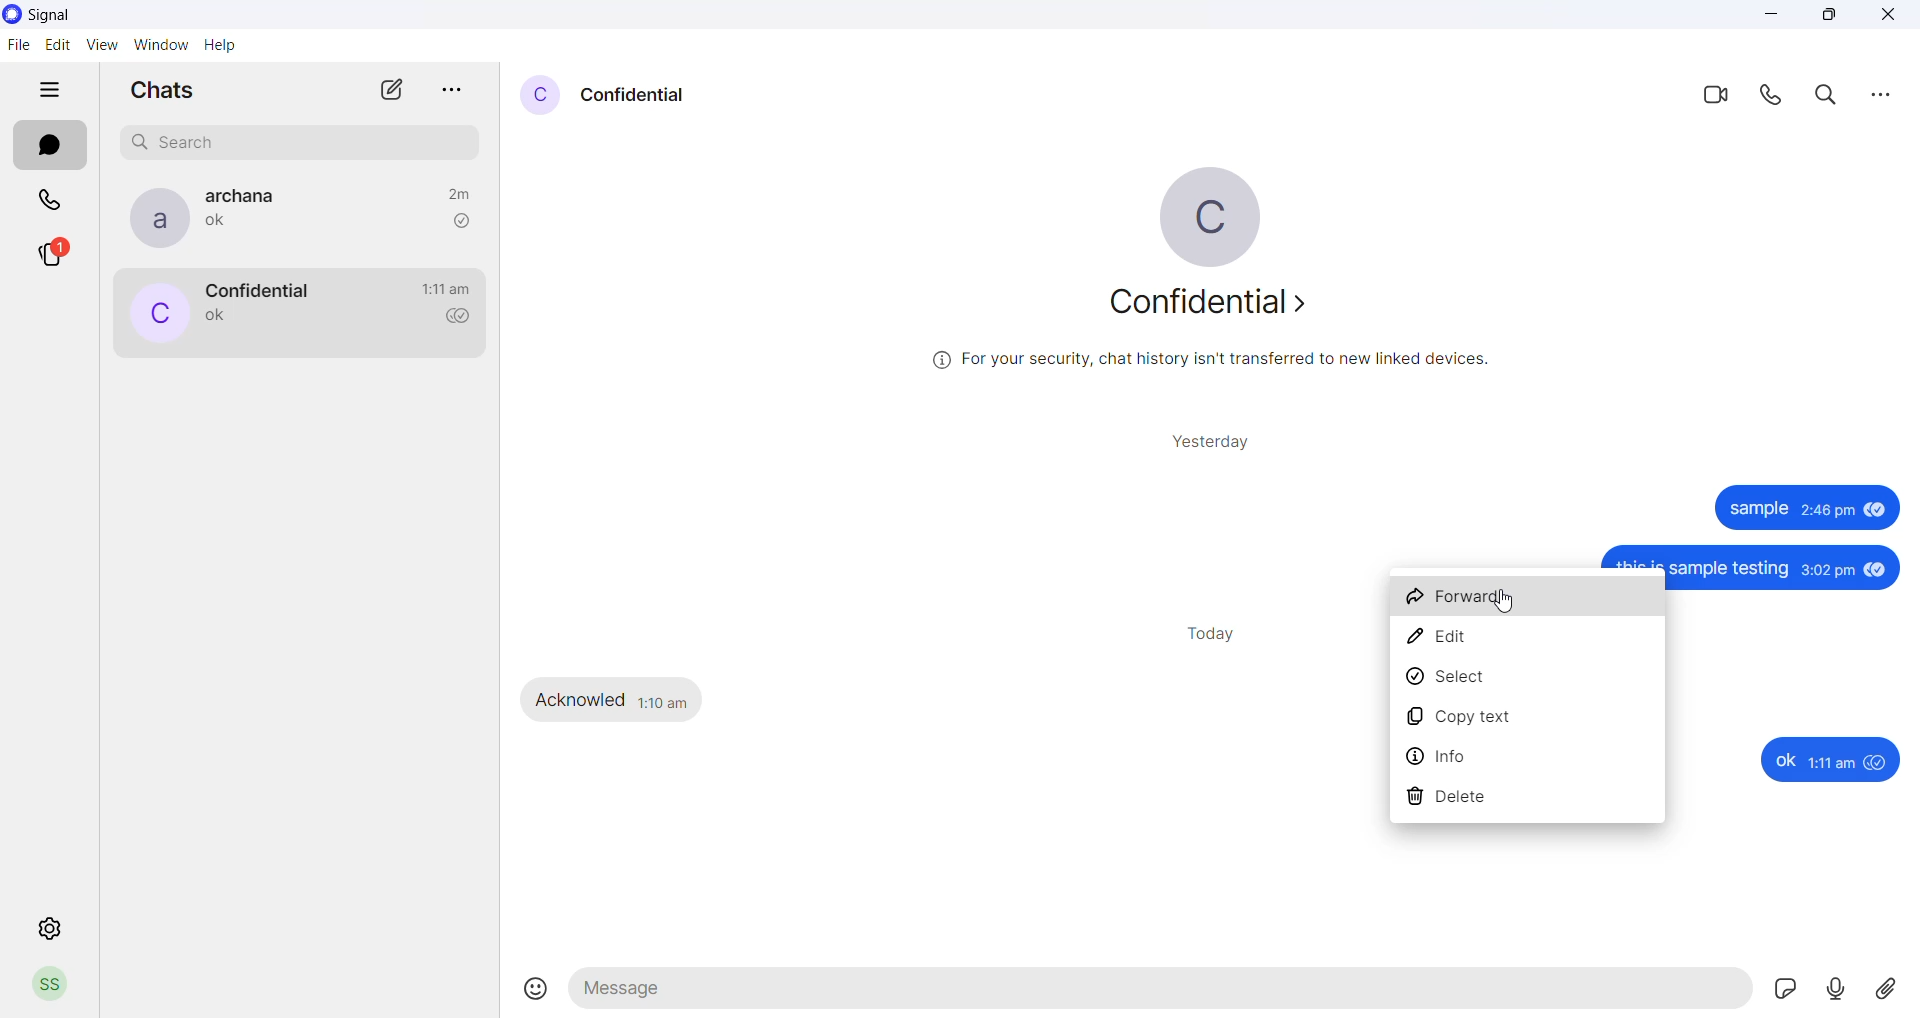 The image size is (1920, 1018). I want to click on today messages heading, so click(1208, 631).